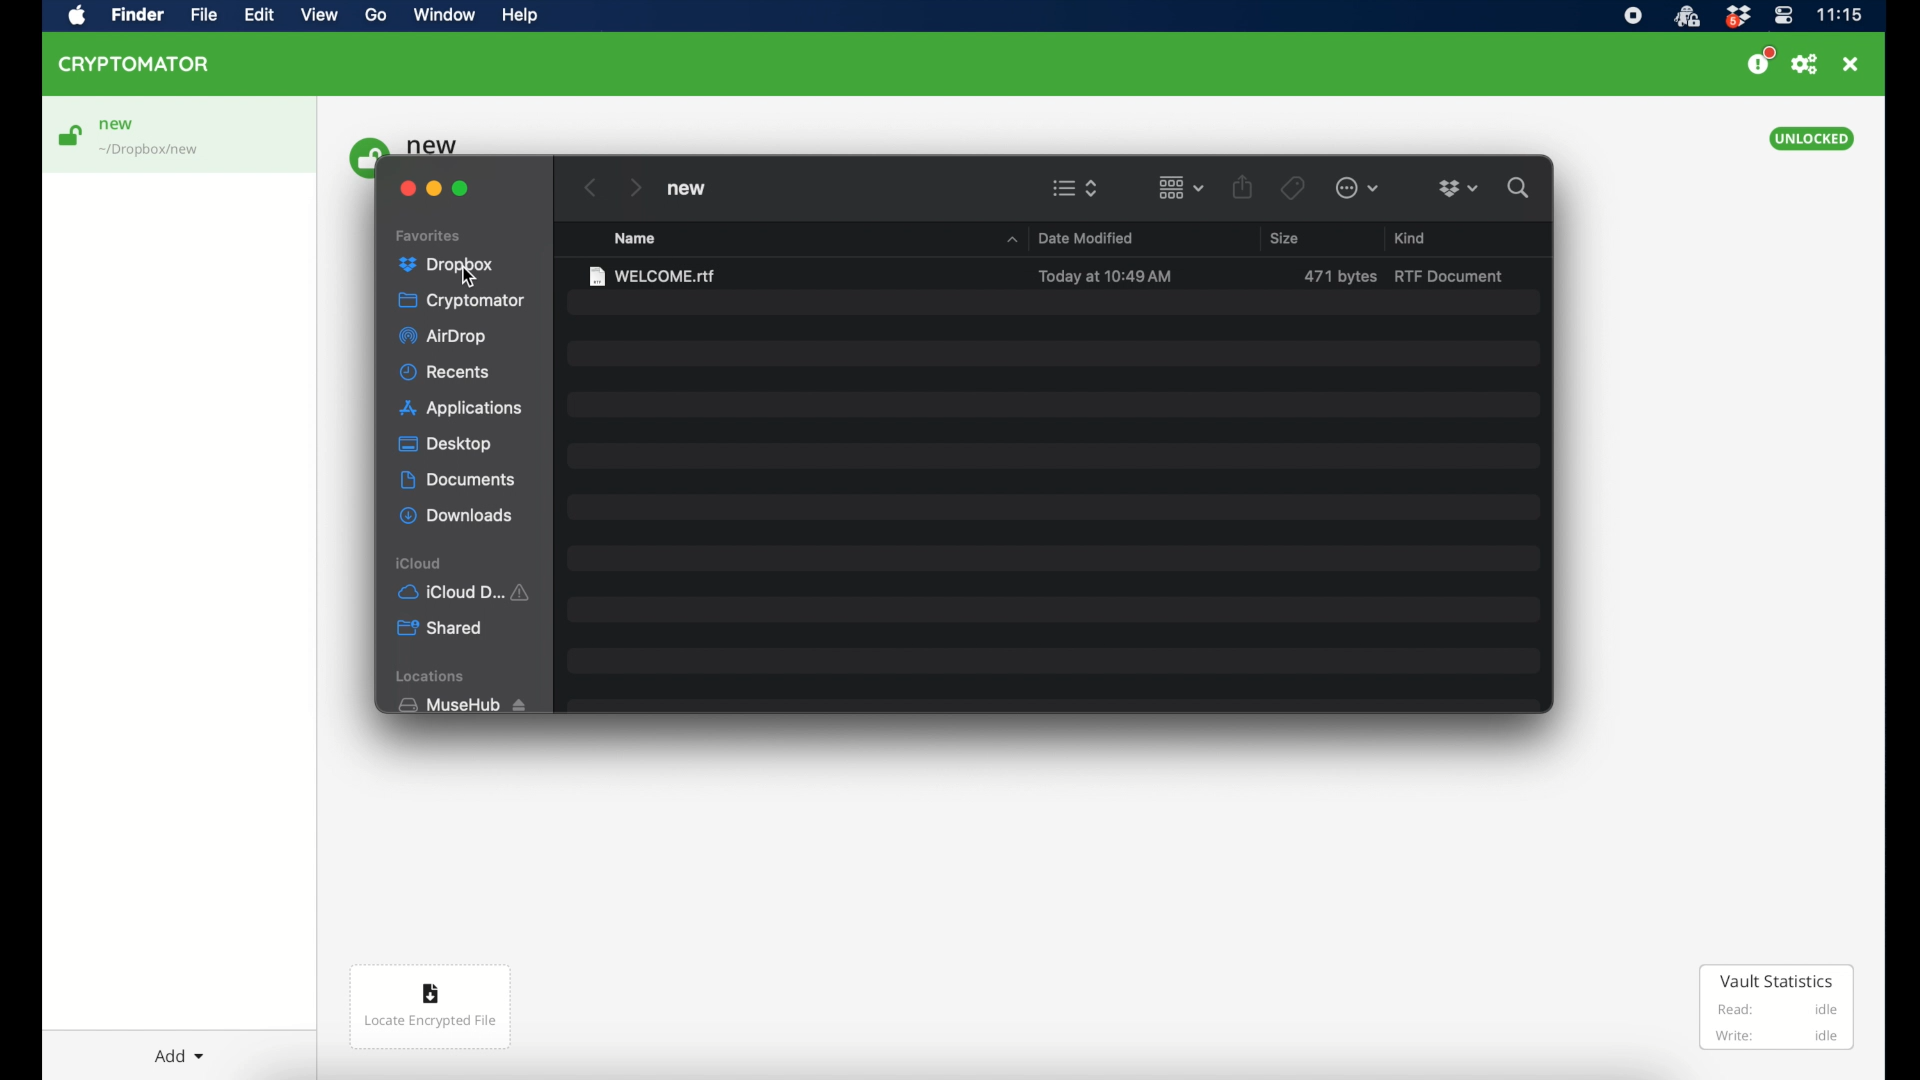 Image resolution: width=1920 pixels, height=1080 pixels. I want to click on dropbox, so click(1737, 17).